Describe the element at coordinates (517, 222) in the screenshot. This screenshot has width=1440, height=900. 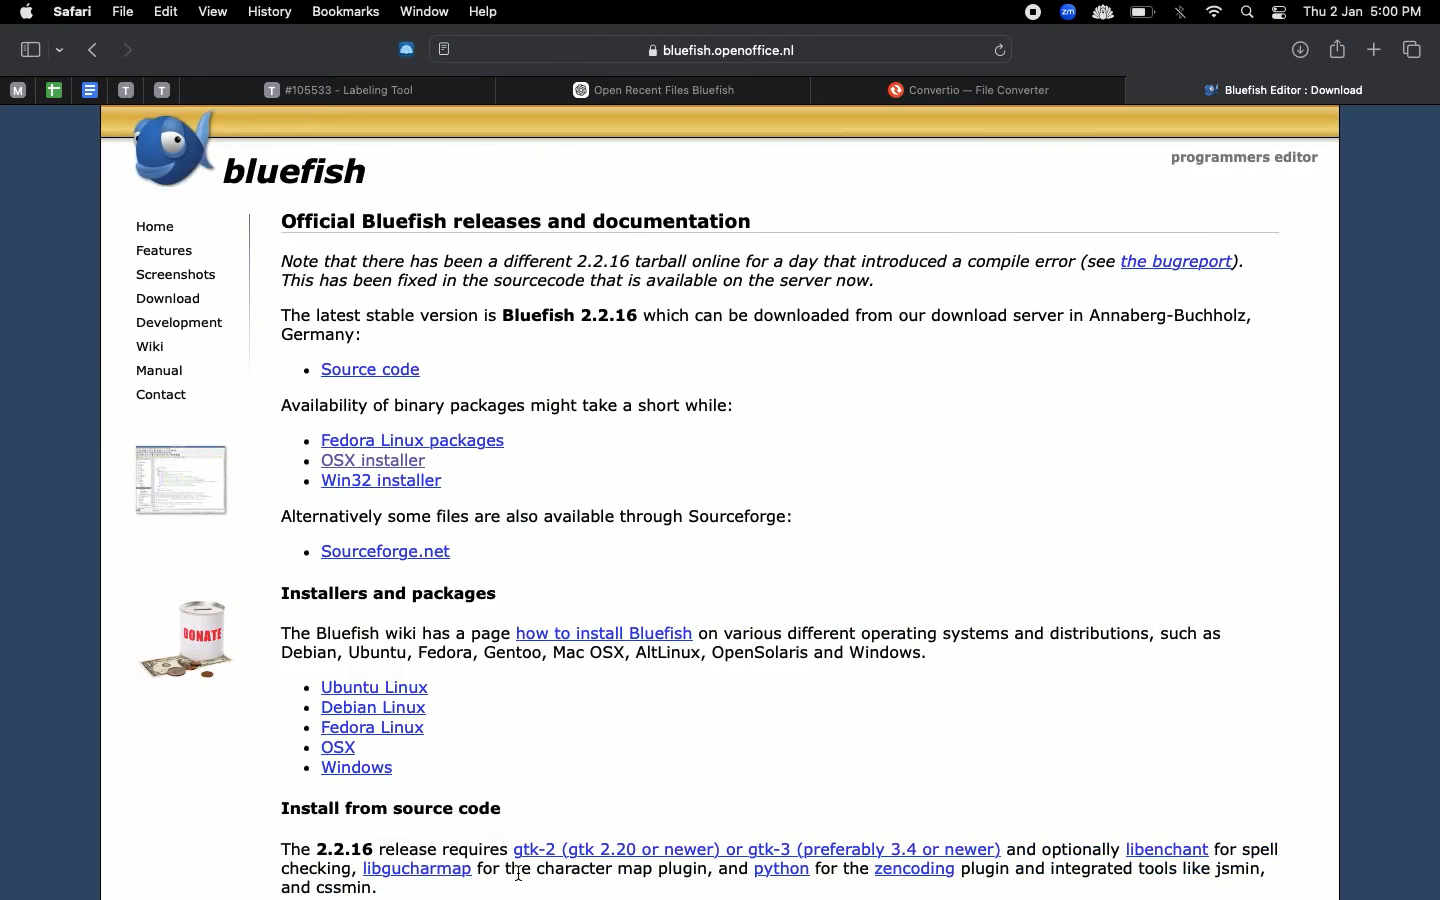
I see `official bluefish releases` at that location.